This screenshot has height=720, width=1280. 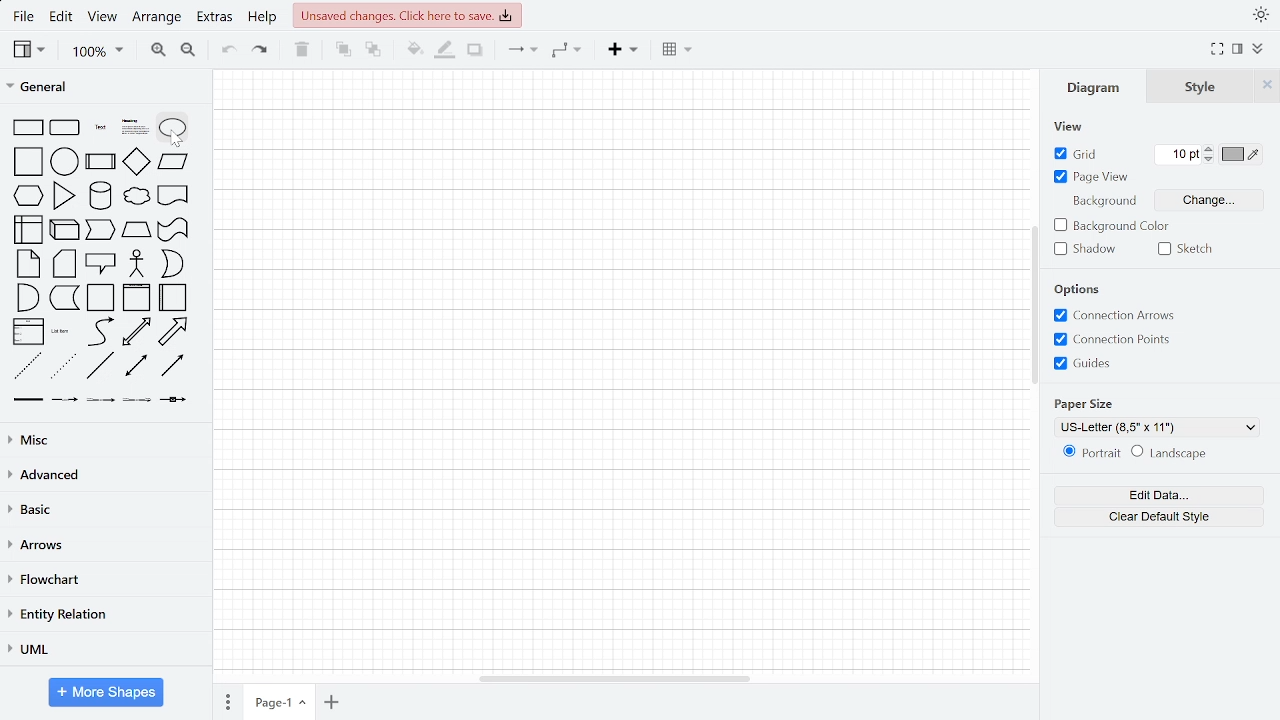 I want to click on tape, so click(x=173, y=230).